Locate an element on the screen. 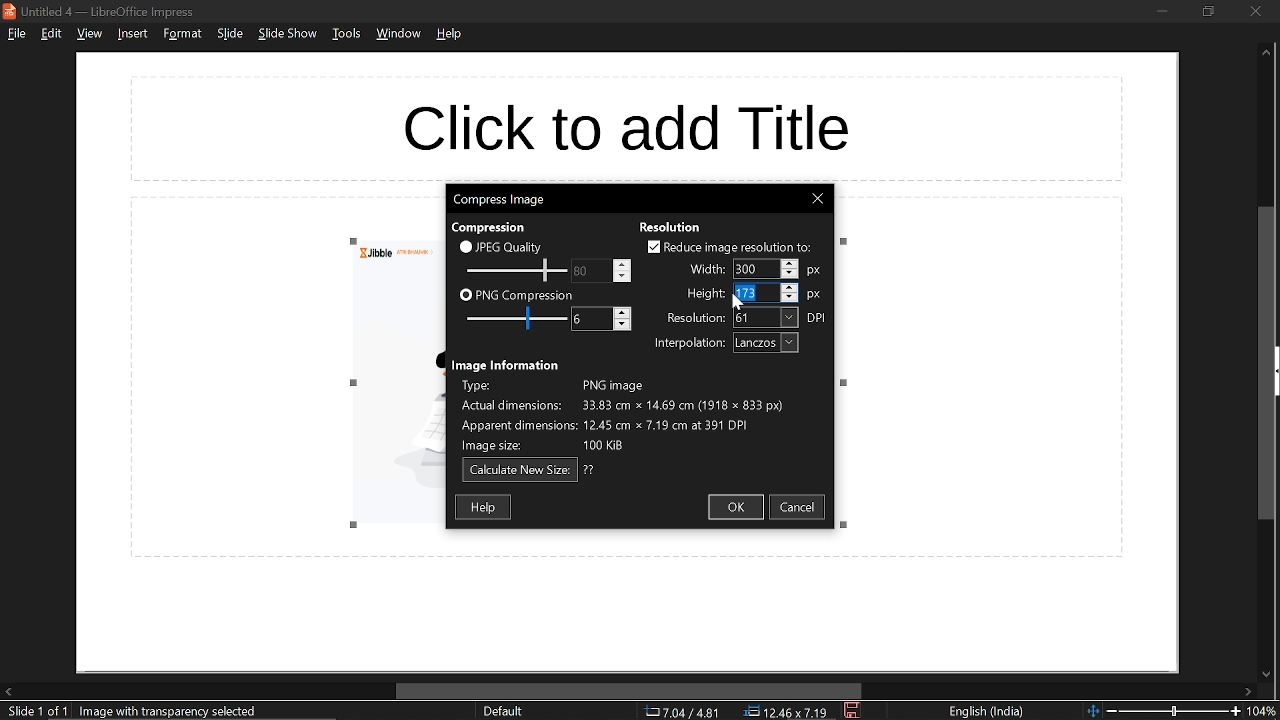 This screenshot has height=720, width=1280. Increase  is located at coordinates (791, 263).